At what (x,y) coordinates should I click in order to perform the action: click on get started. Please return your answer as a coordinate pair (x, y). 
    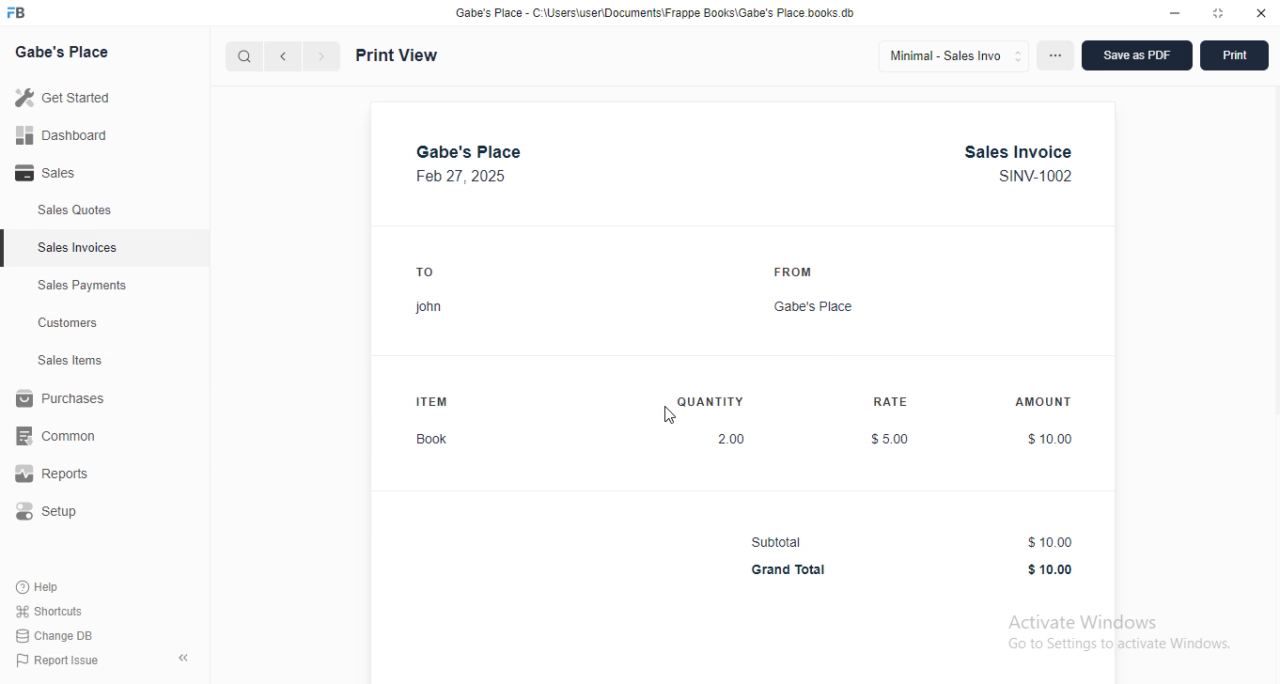
    Looking at the image, I should click on (63, 98).